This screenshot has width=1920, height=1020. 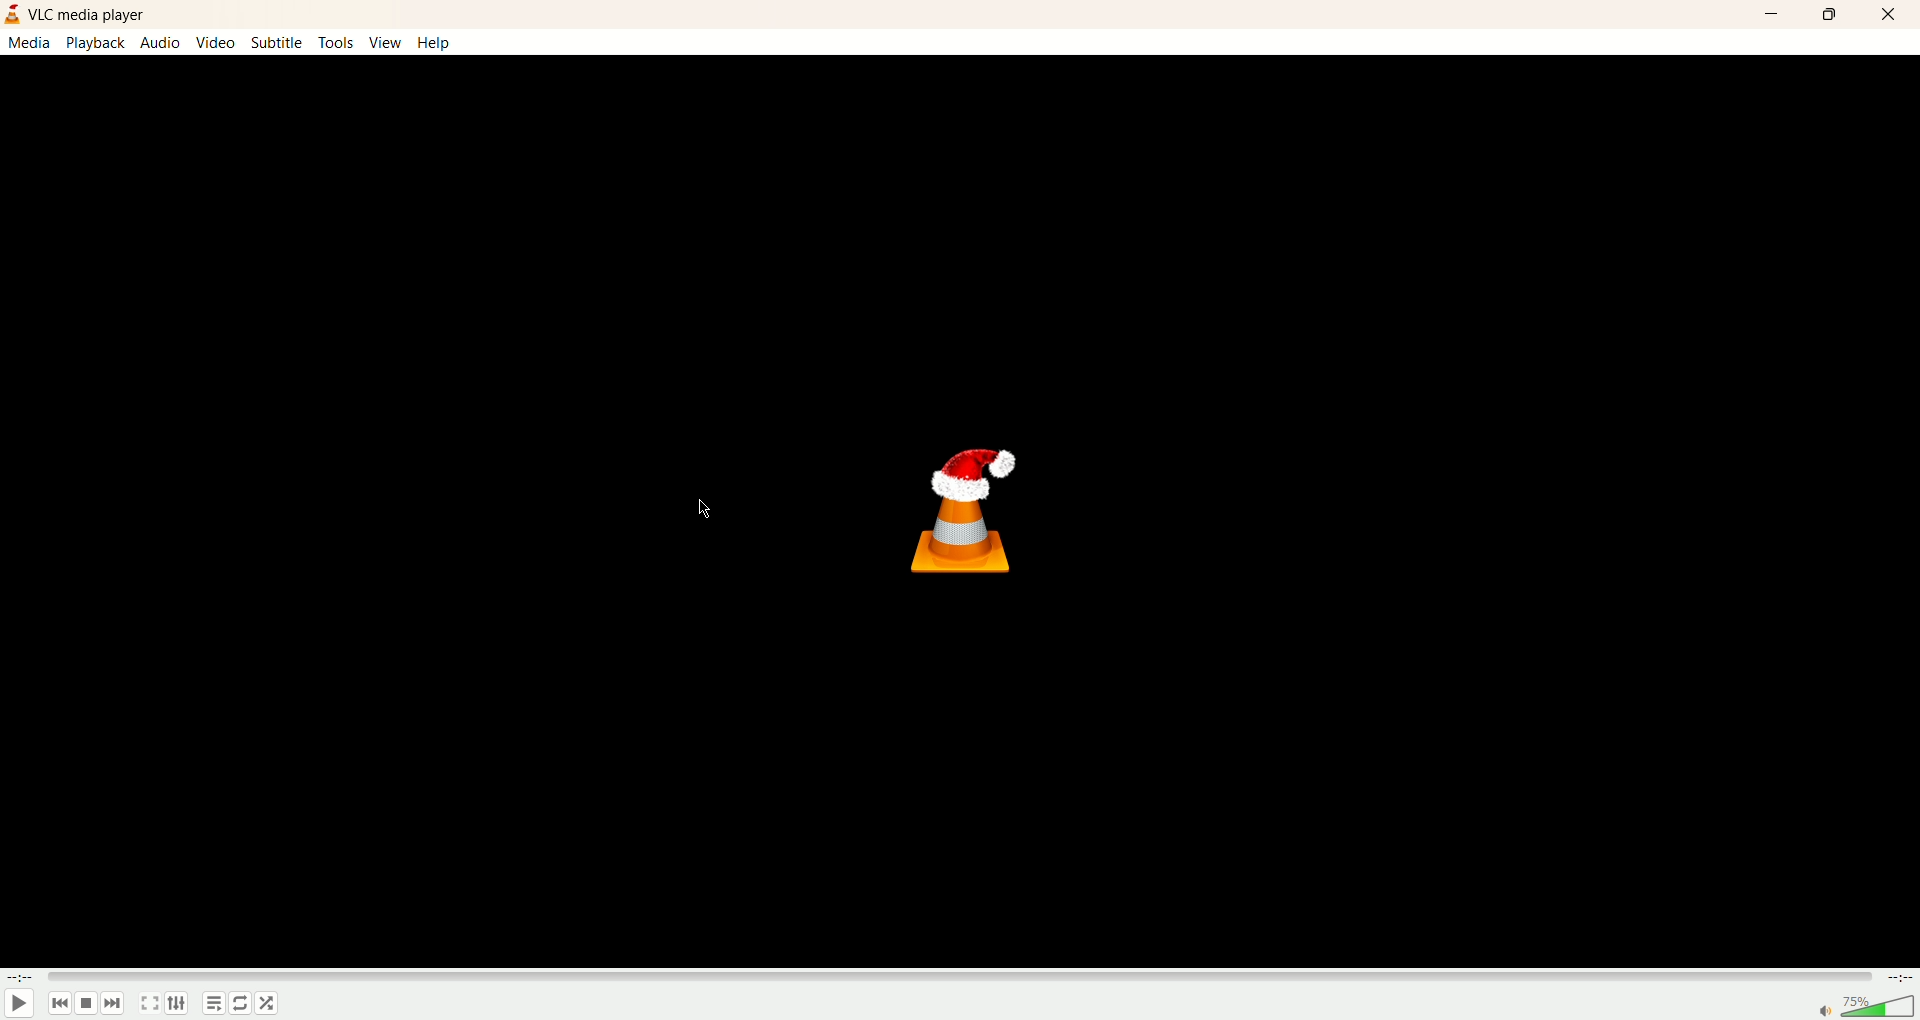 I want to click on next, so click(x=113, y=1003).